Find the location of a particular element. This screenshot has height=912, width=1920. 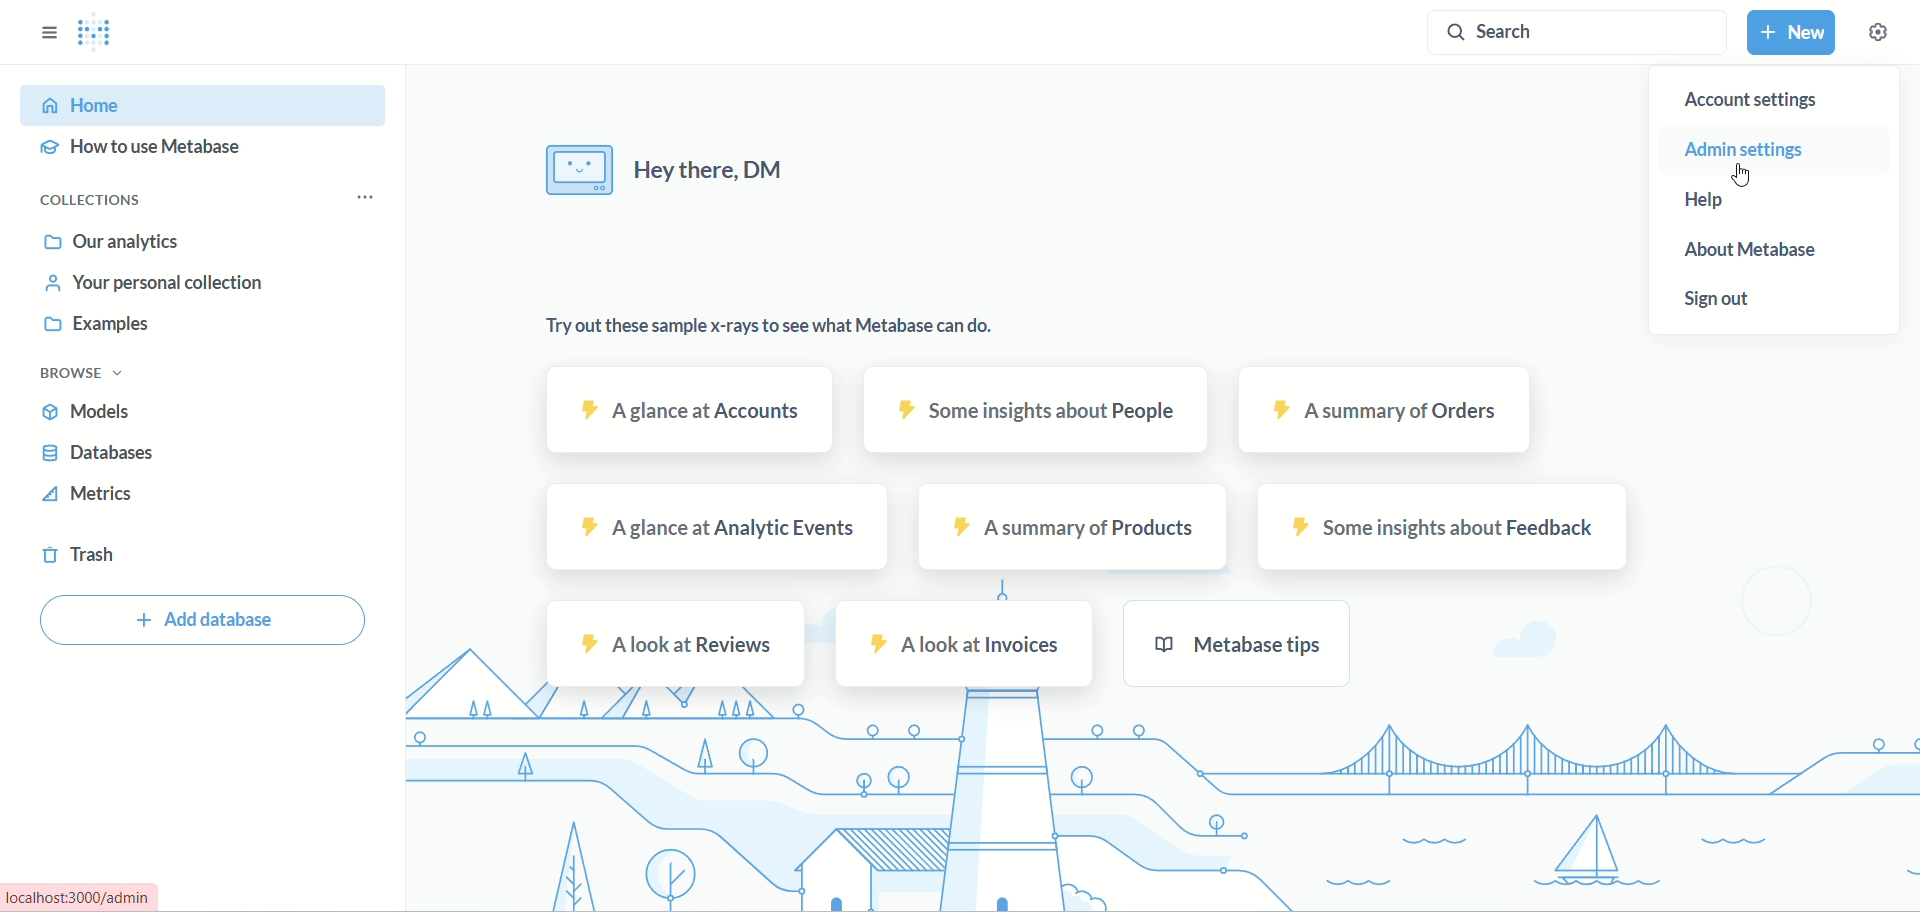

metabase tips is located at coordinates (1239, 646).